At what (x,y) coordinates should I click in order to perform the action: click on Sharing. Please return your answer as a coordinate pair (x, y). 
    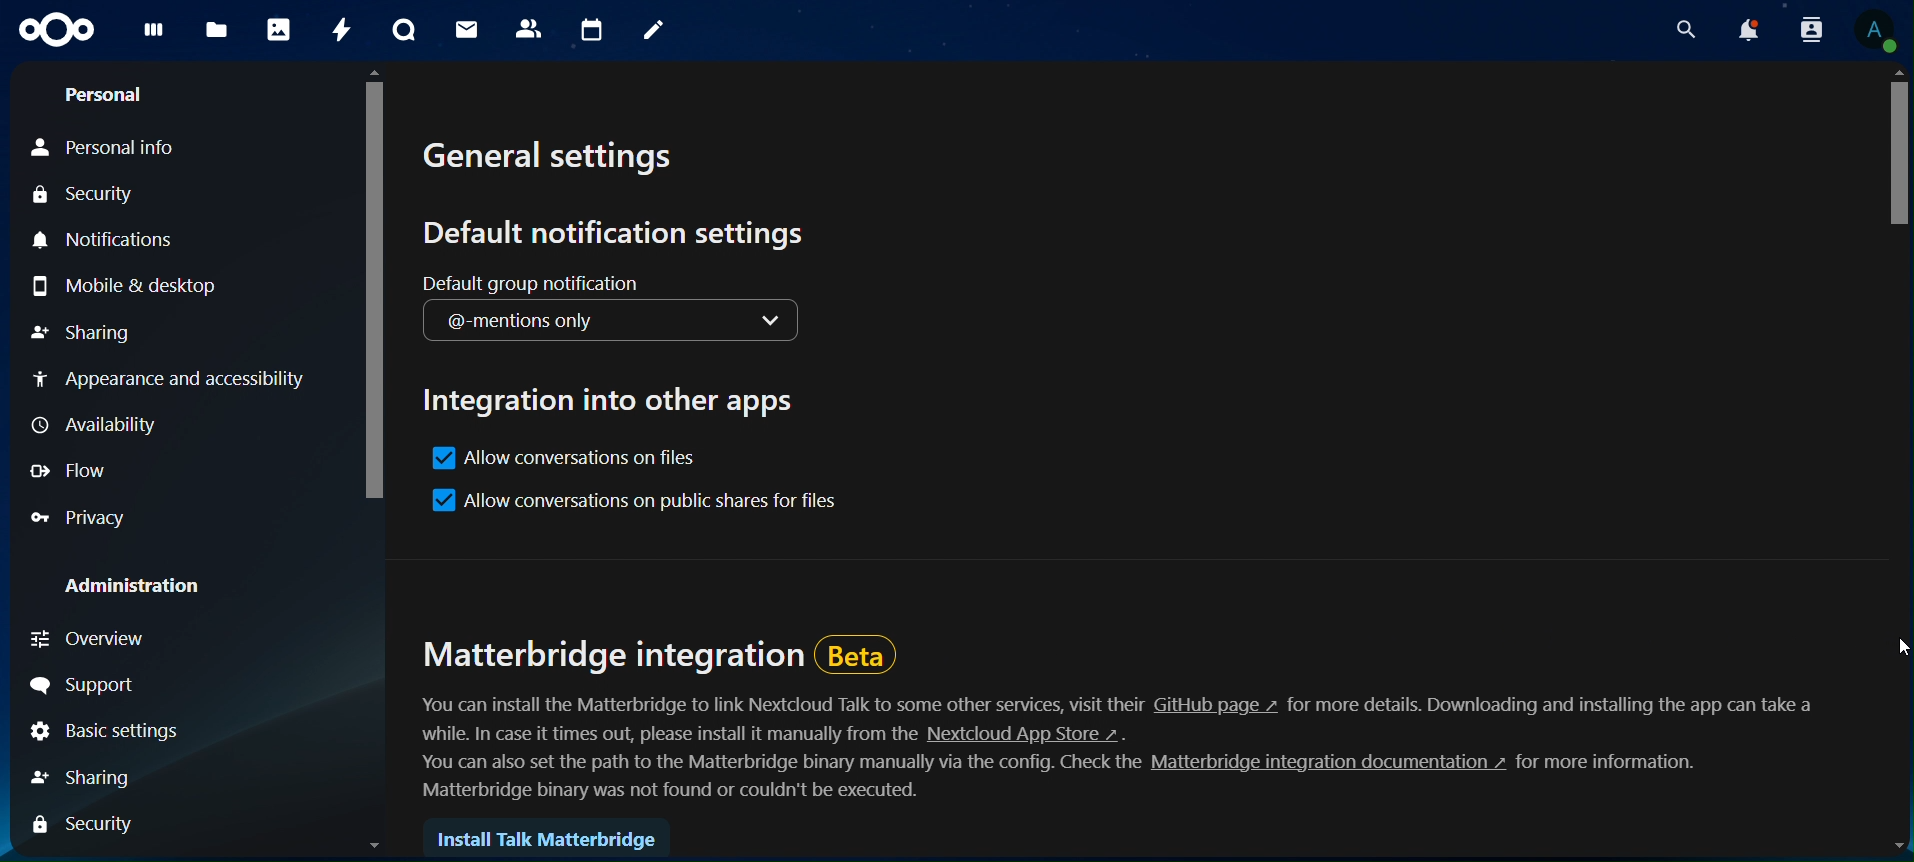
    Looking at the image, I should click on (82, 335).